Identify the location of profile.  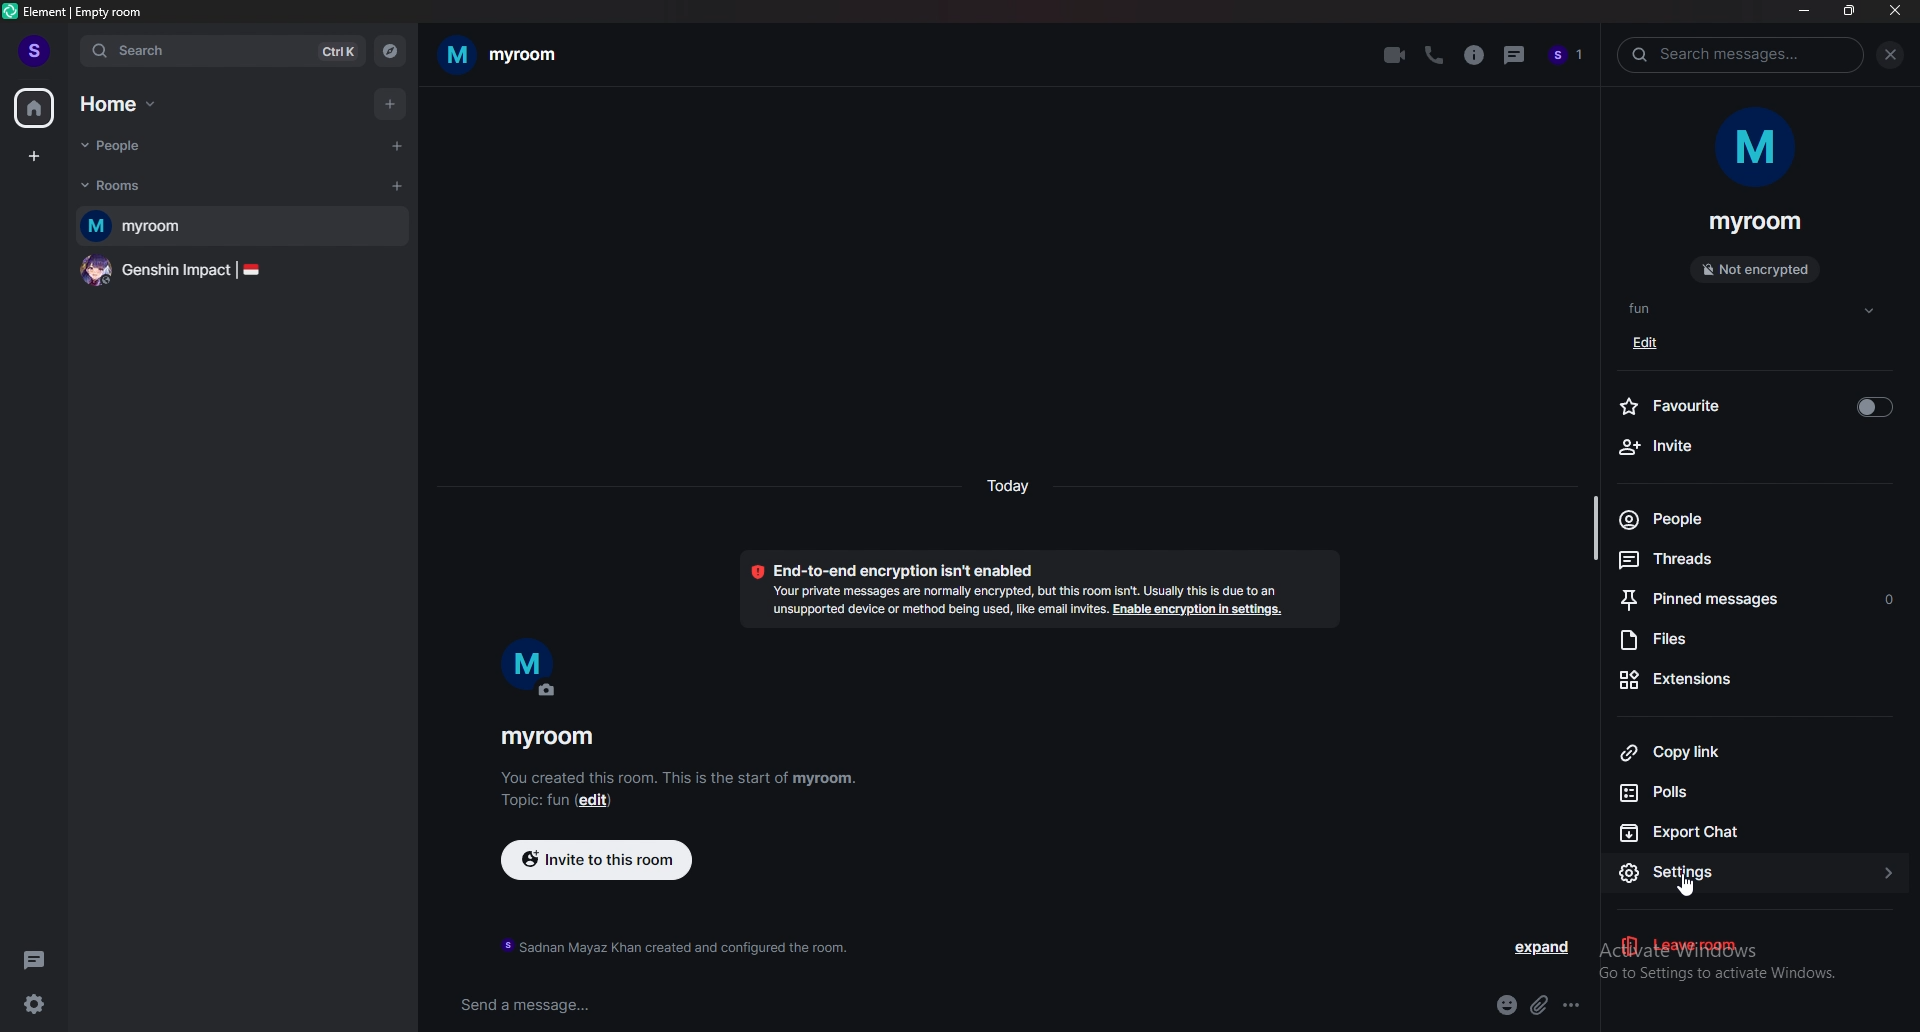
(29, 45).